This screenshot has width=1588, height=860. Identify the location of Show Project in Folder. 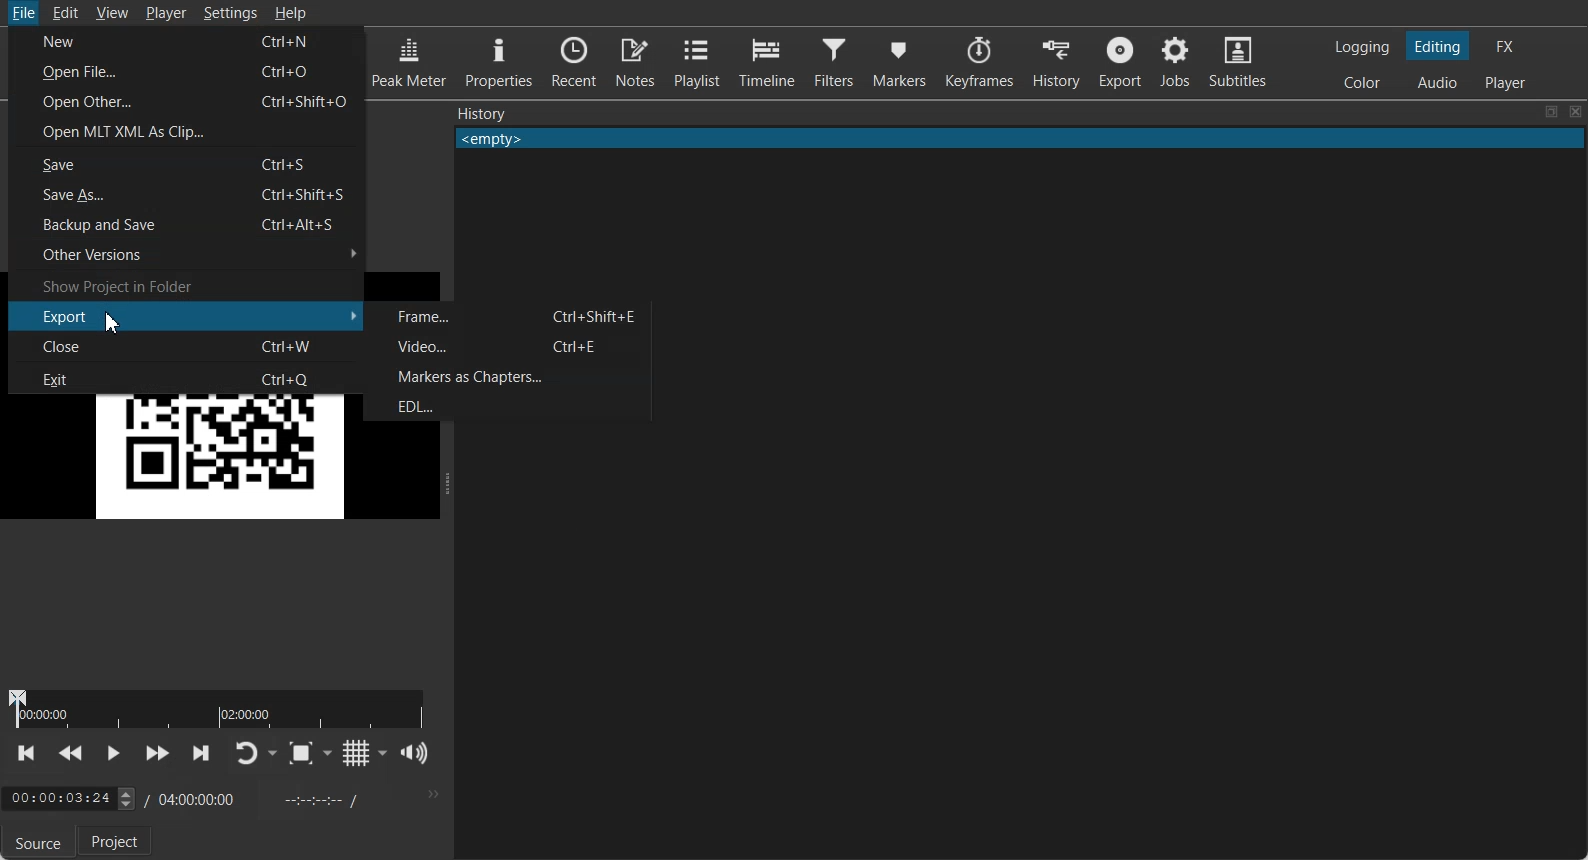
(186, 284).